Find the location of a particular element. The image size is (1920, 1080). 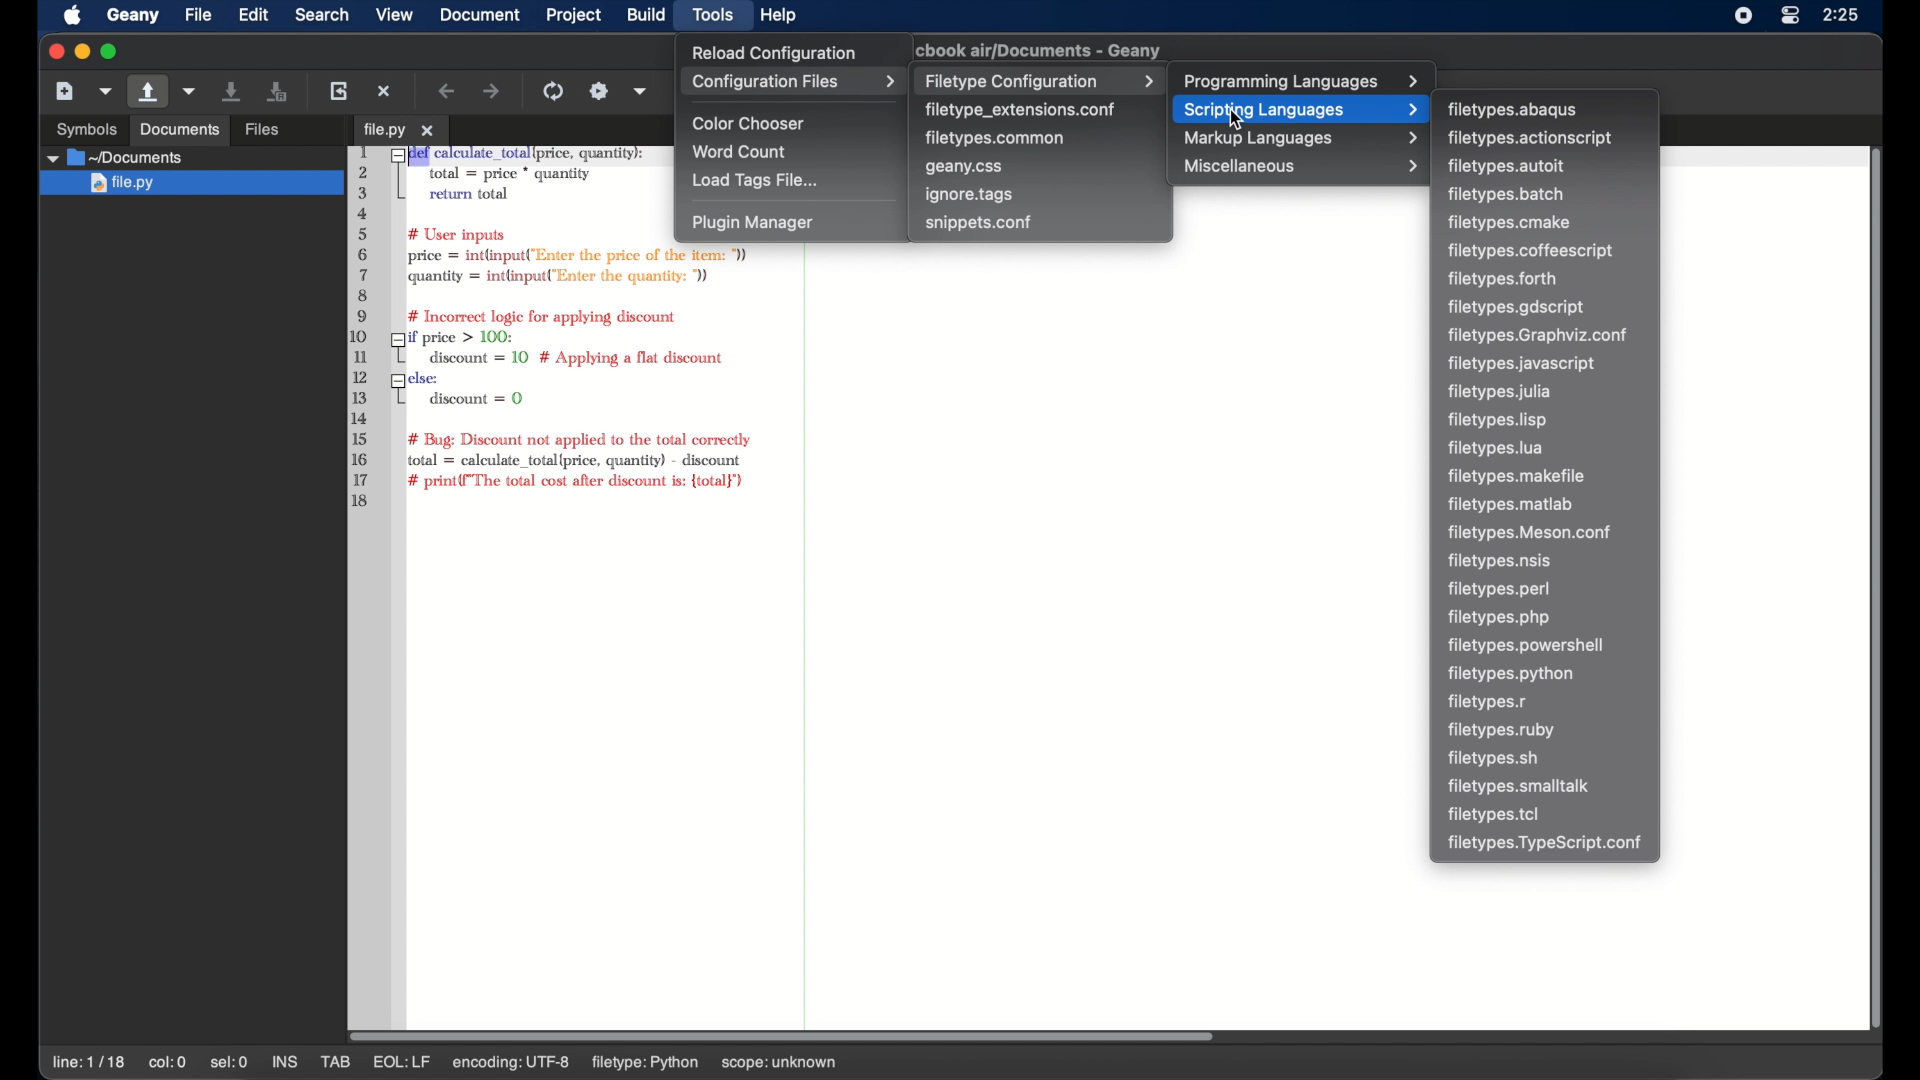

scripting languages is located at coordinates (1297, 109).